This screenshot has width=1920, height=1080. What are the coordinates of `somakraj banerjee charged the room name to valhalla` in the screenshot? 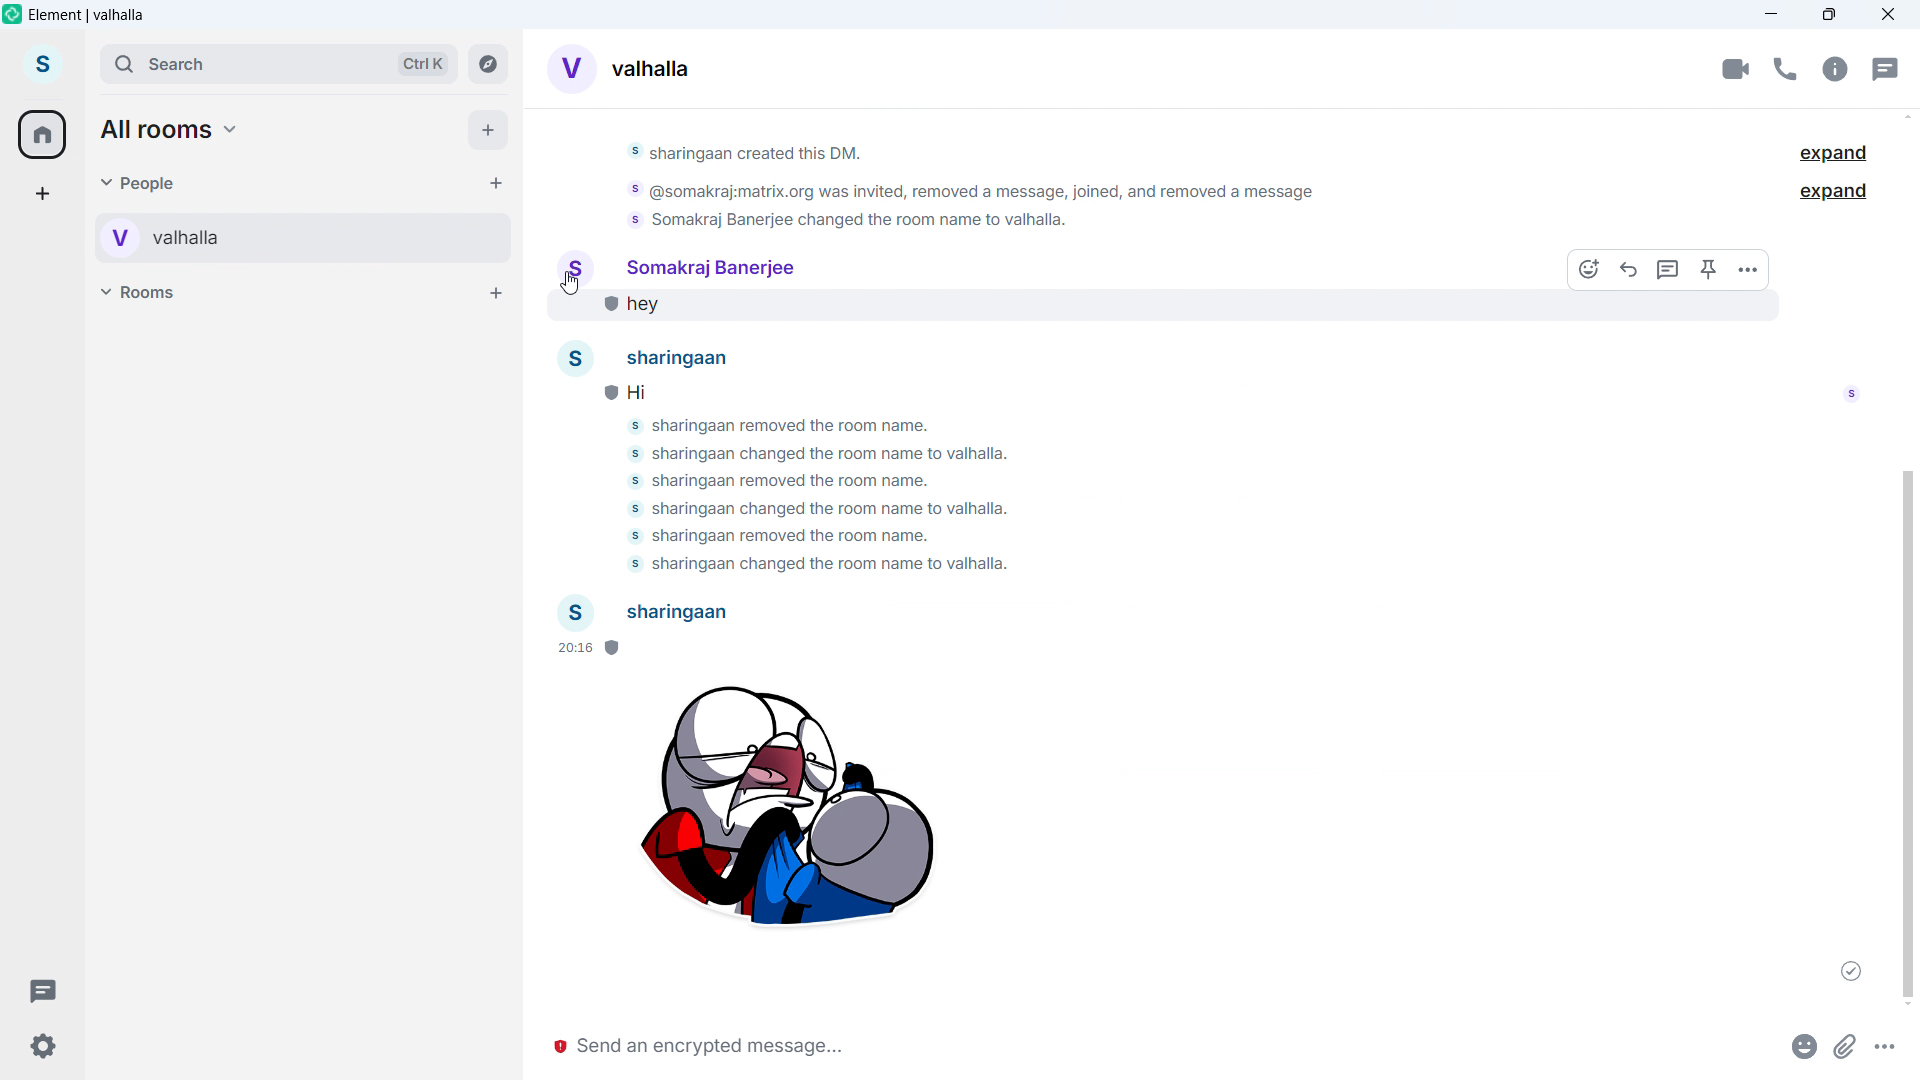 It's located at (838, 455).